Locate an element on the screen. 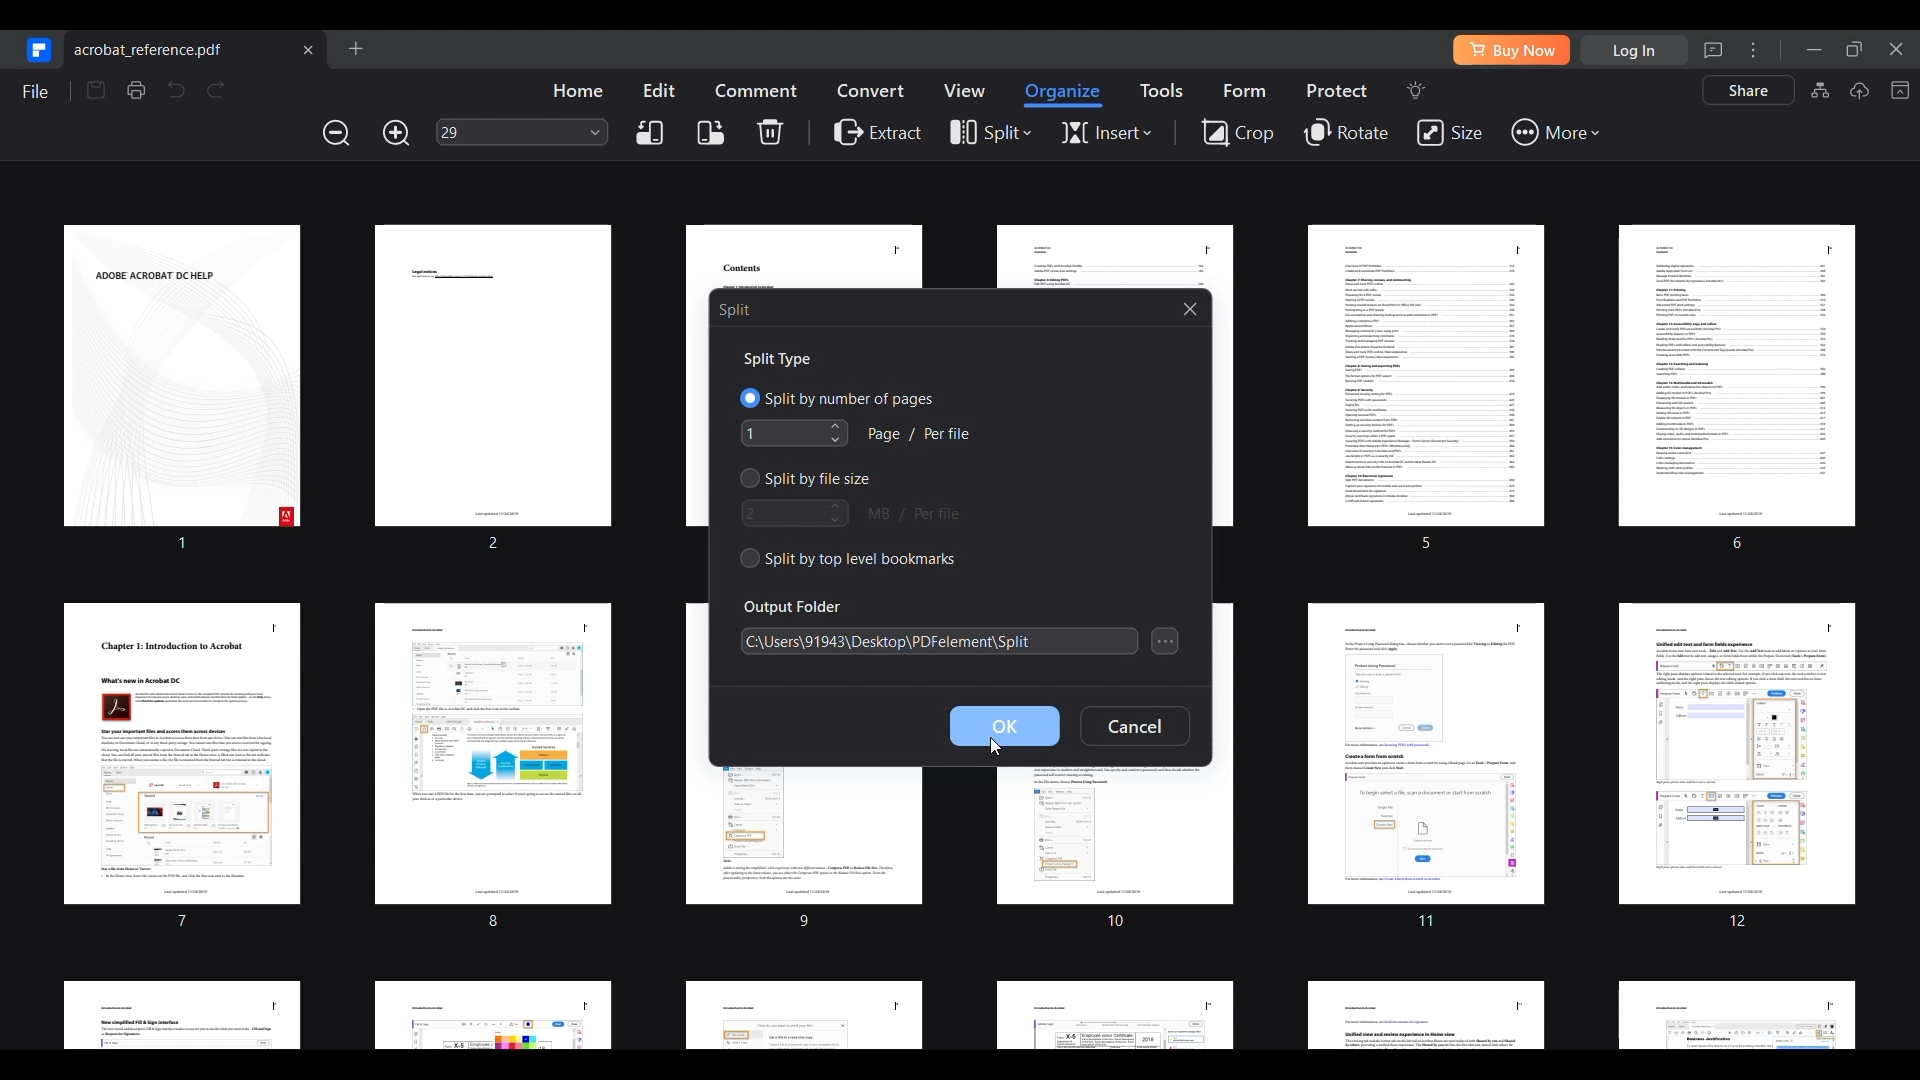  Collapse toolbar is located at coordinates (1899, 90).